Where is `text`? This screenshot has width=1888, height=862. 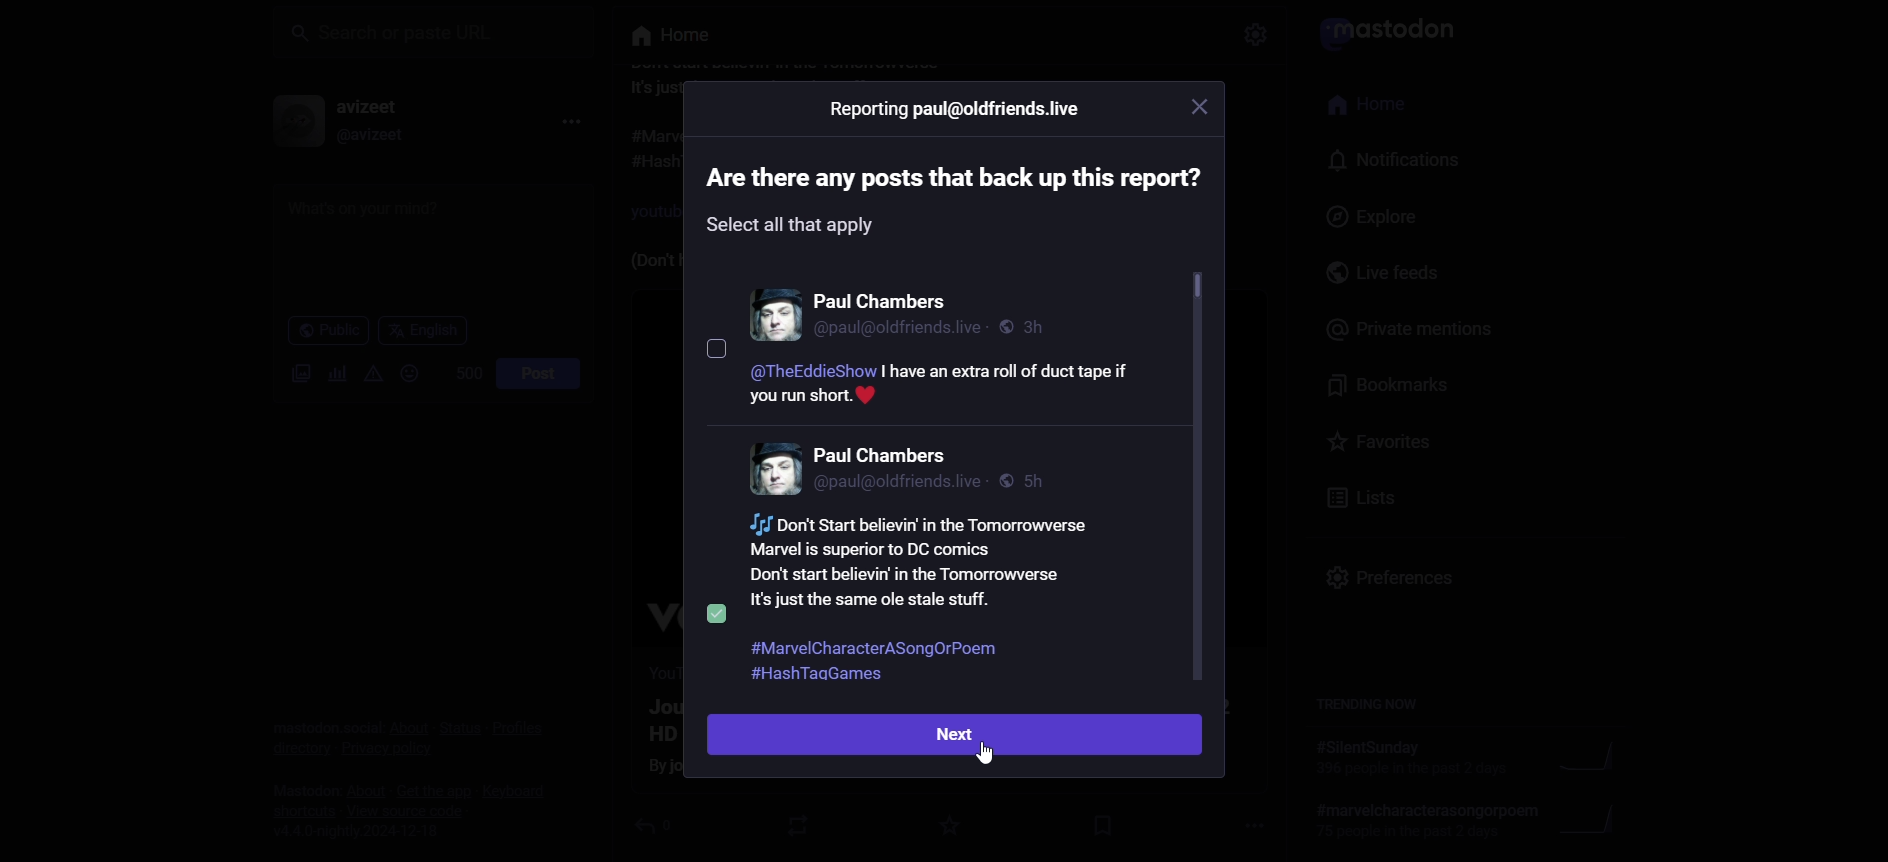
text is located at coordinates (950, 204).